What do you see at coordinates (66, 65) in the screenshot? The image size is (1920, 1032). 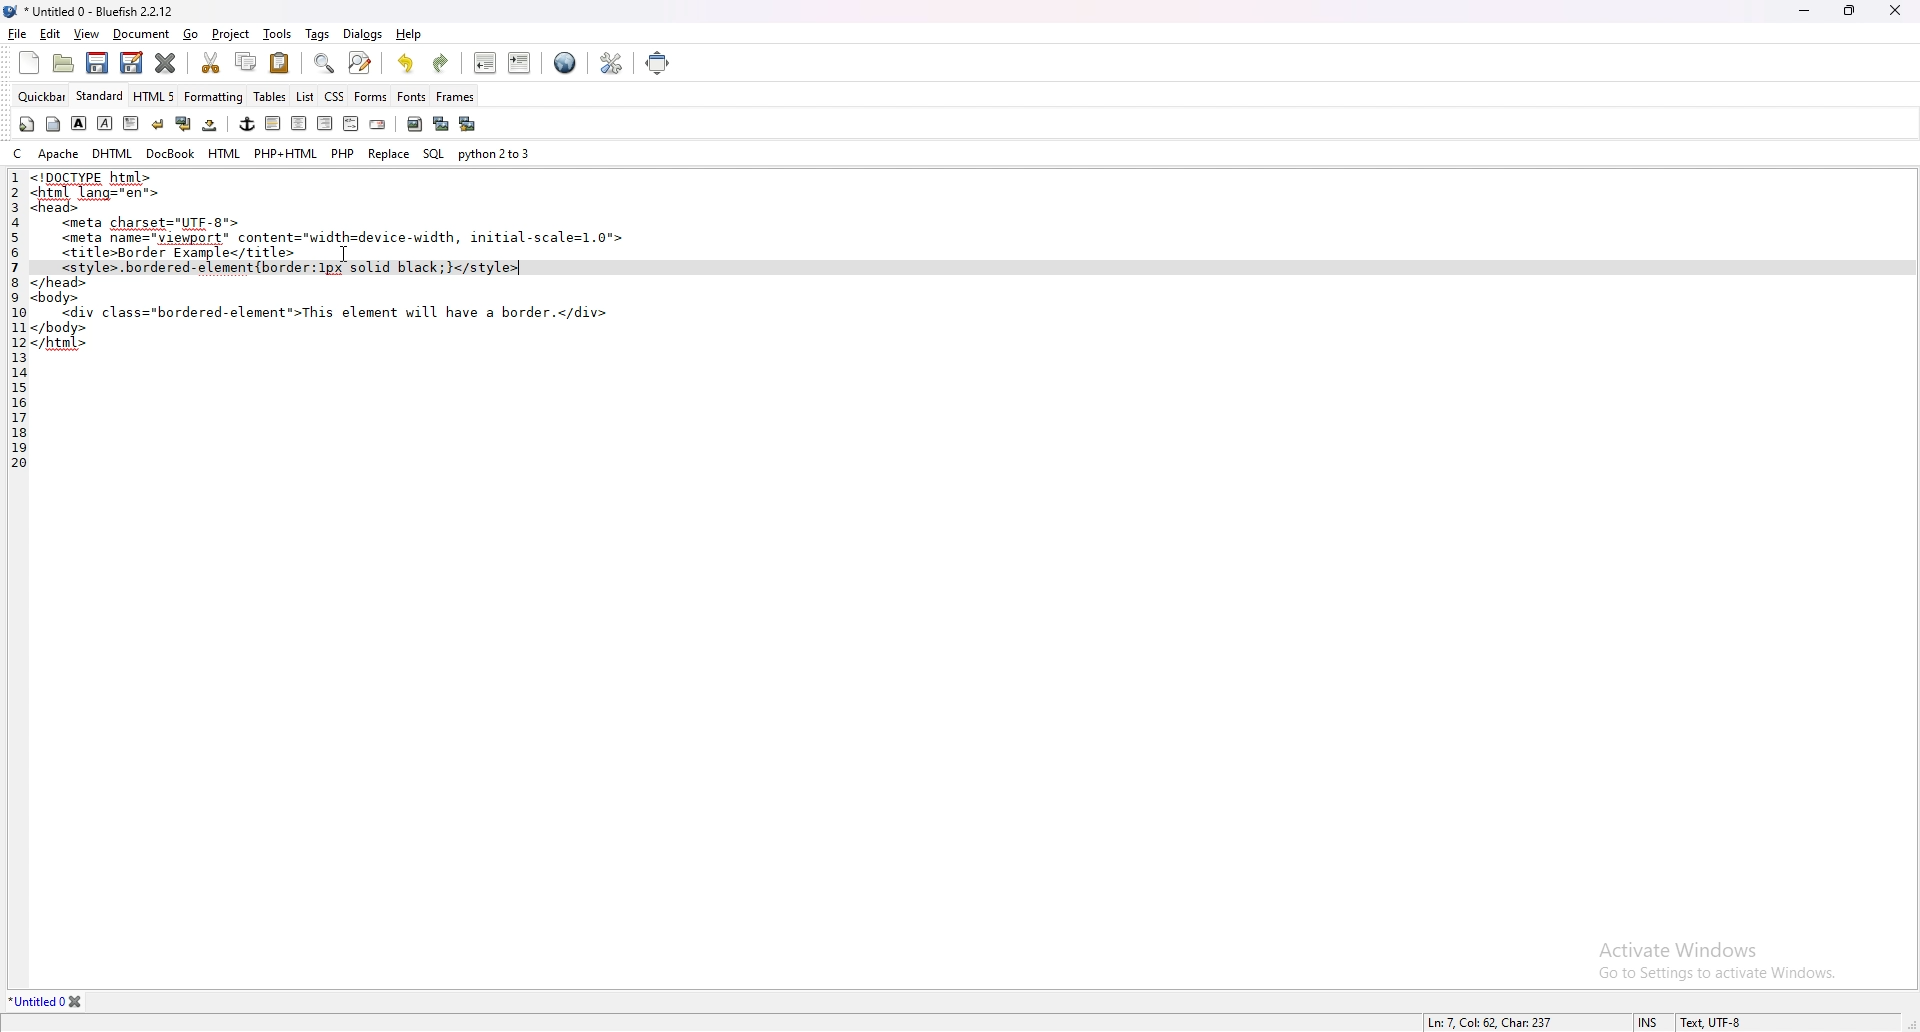 I see `open` at bounding box center [66, 65].